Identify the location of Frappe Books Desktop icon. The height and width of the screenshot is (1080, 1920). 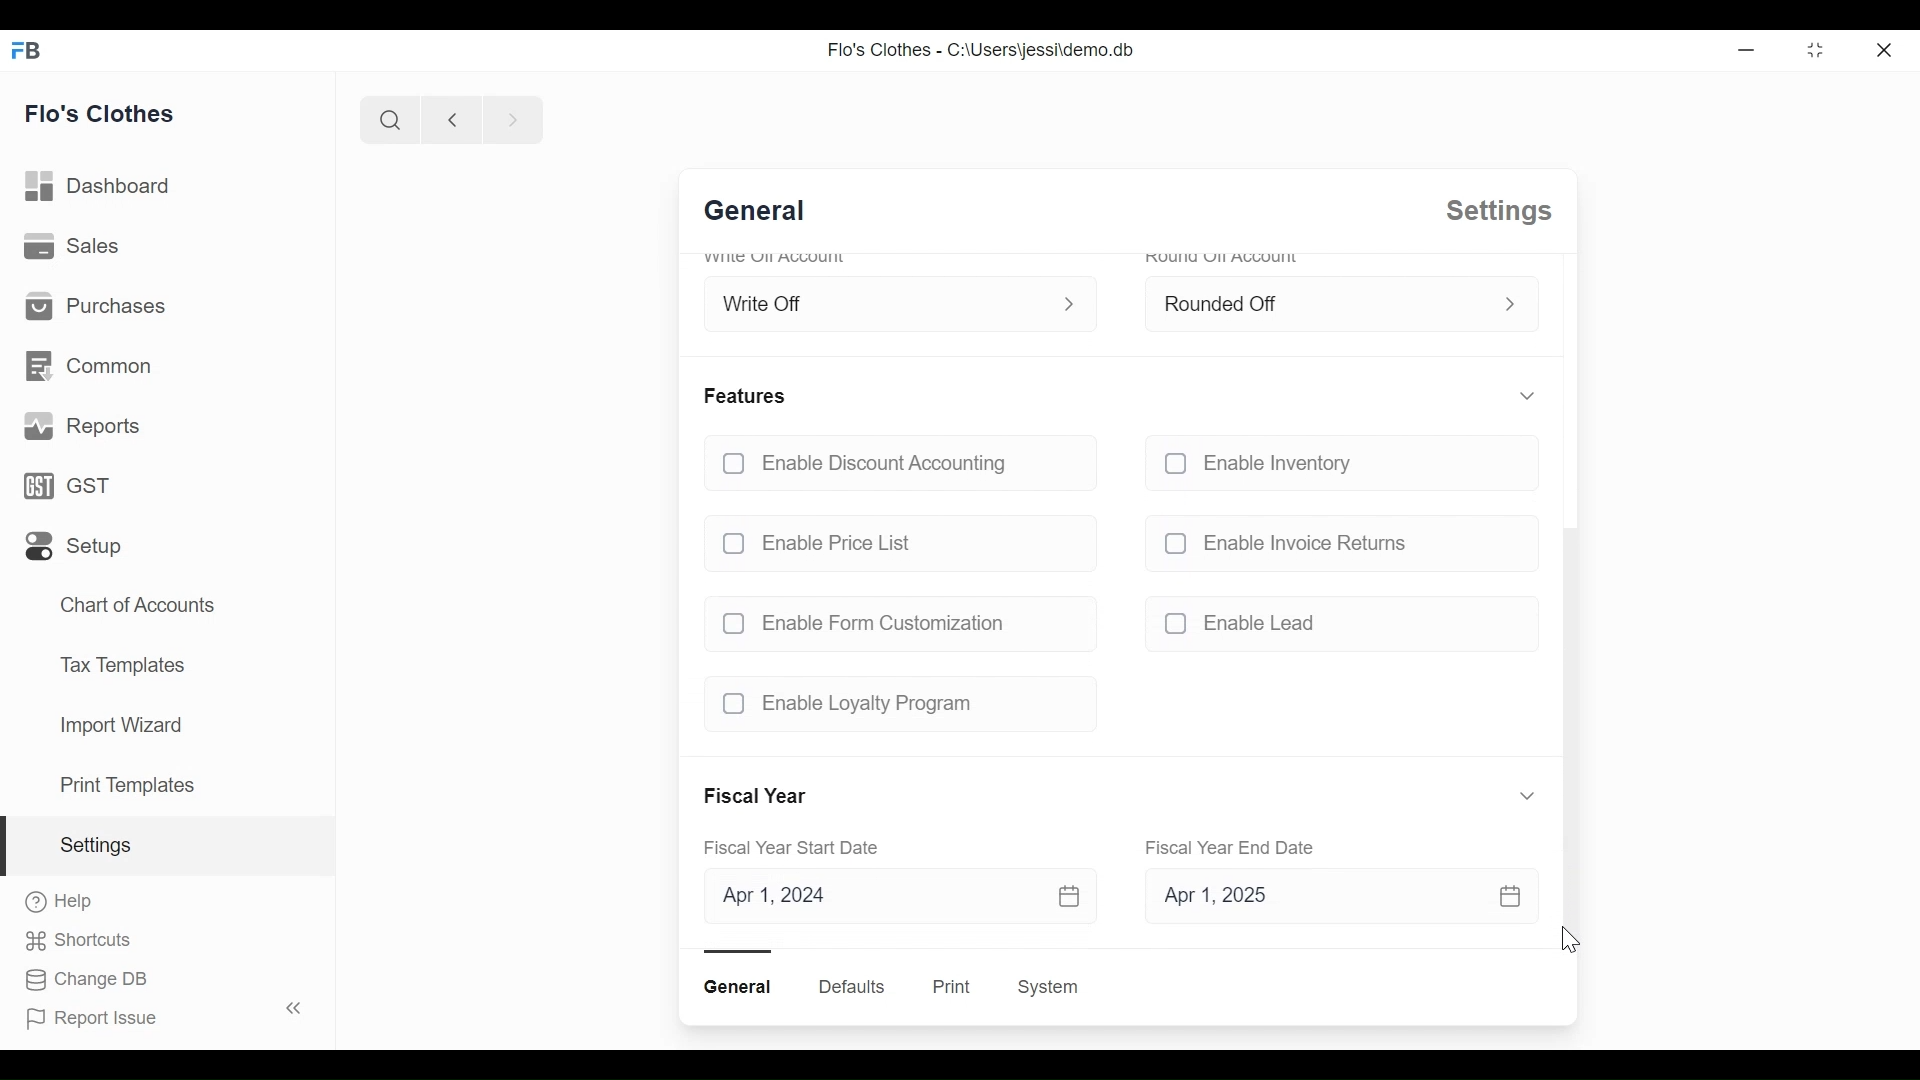
(32, 49).